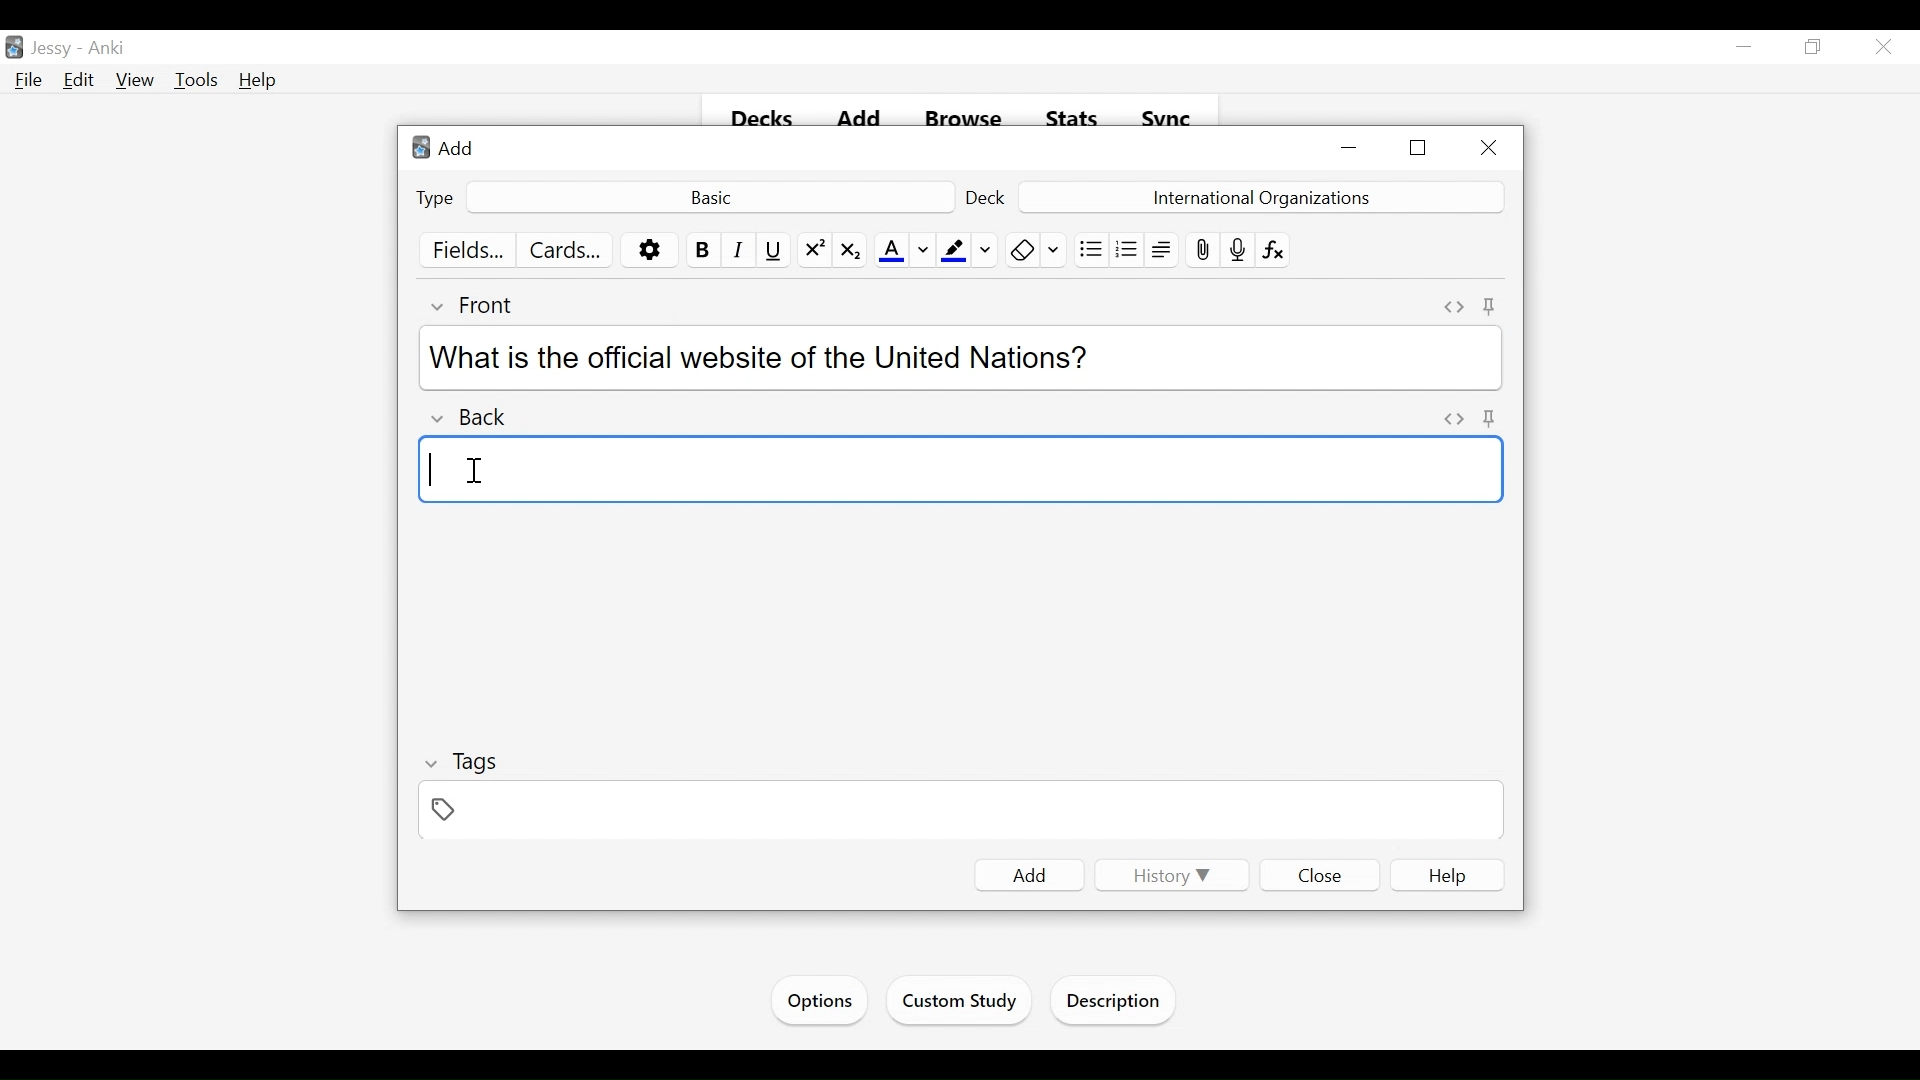  What do you see at coordinates (850, 110) in the screenshot?
I see `add` at bounding box center [850, 110].